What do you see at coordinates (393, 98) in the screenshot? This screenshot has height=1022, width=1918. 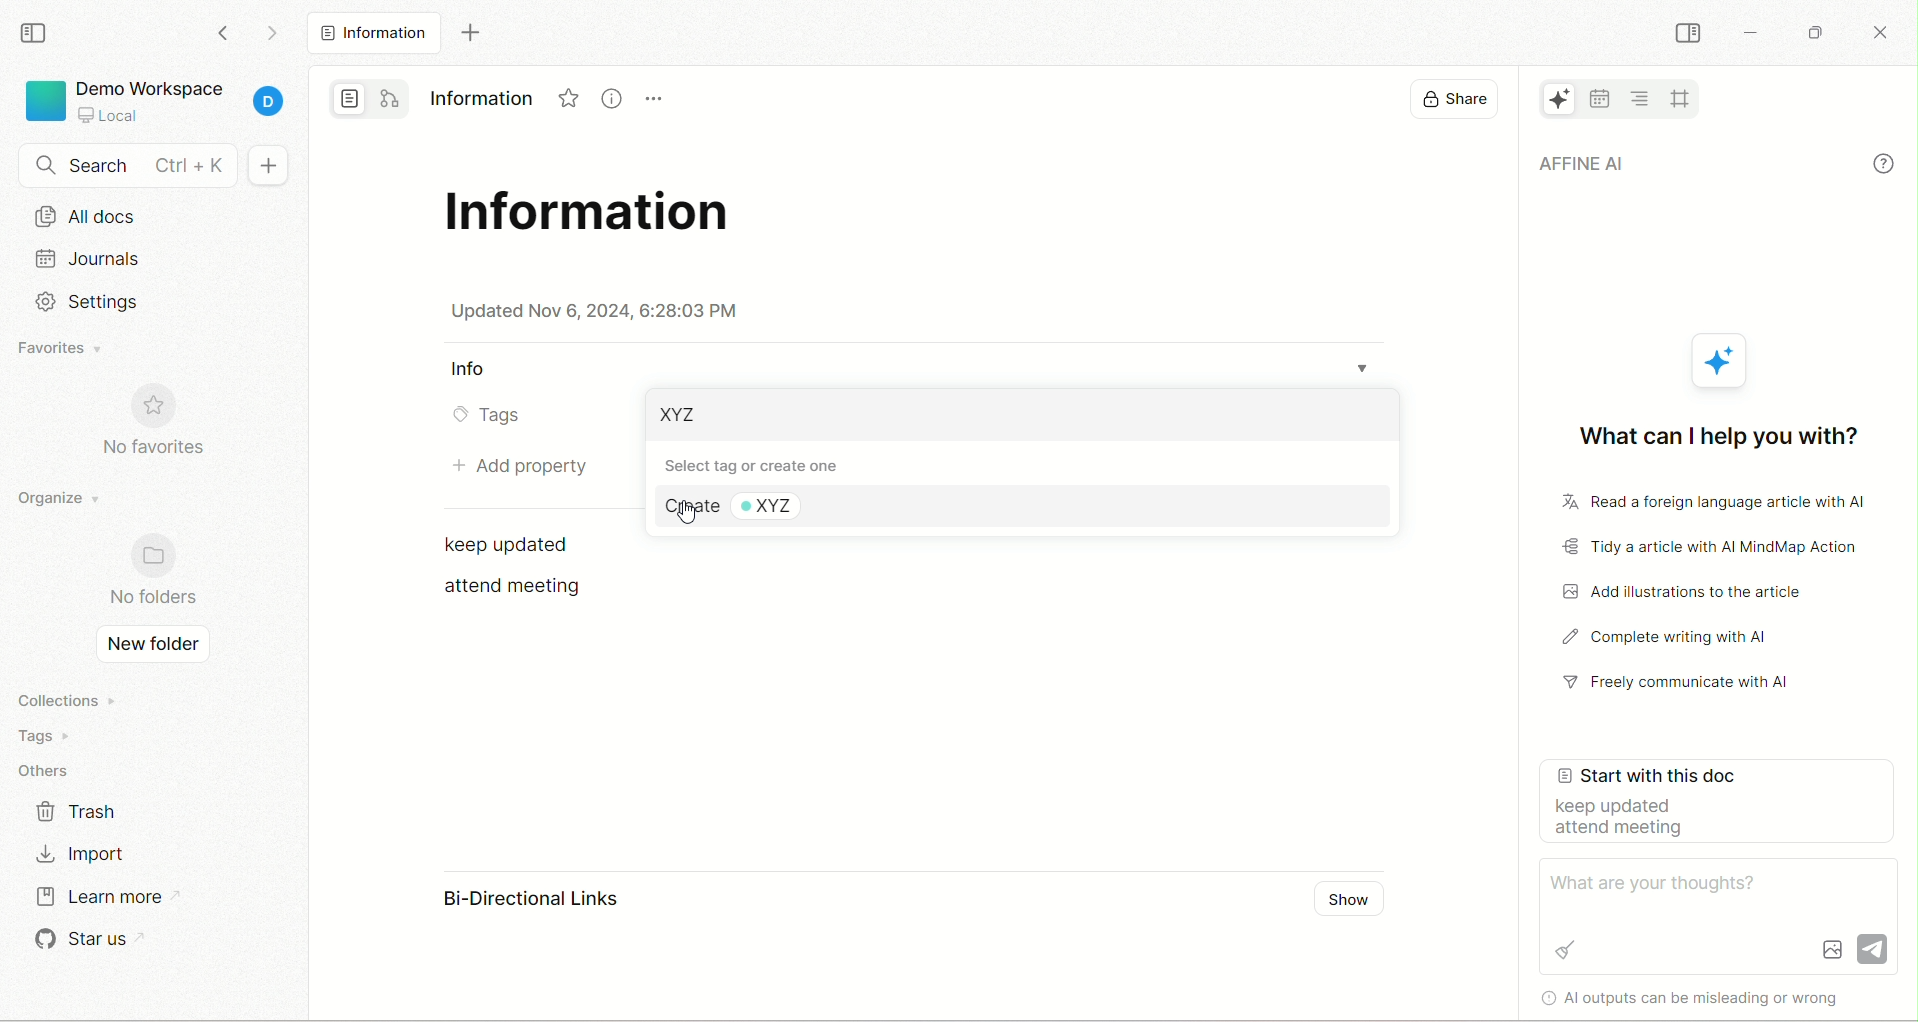 I see `edgeless mode` at bounding box center [393, 98].